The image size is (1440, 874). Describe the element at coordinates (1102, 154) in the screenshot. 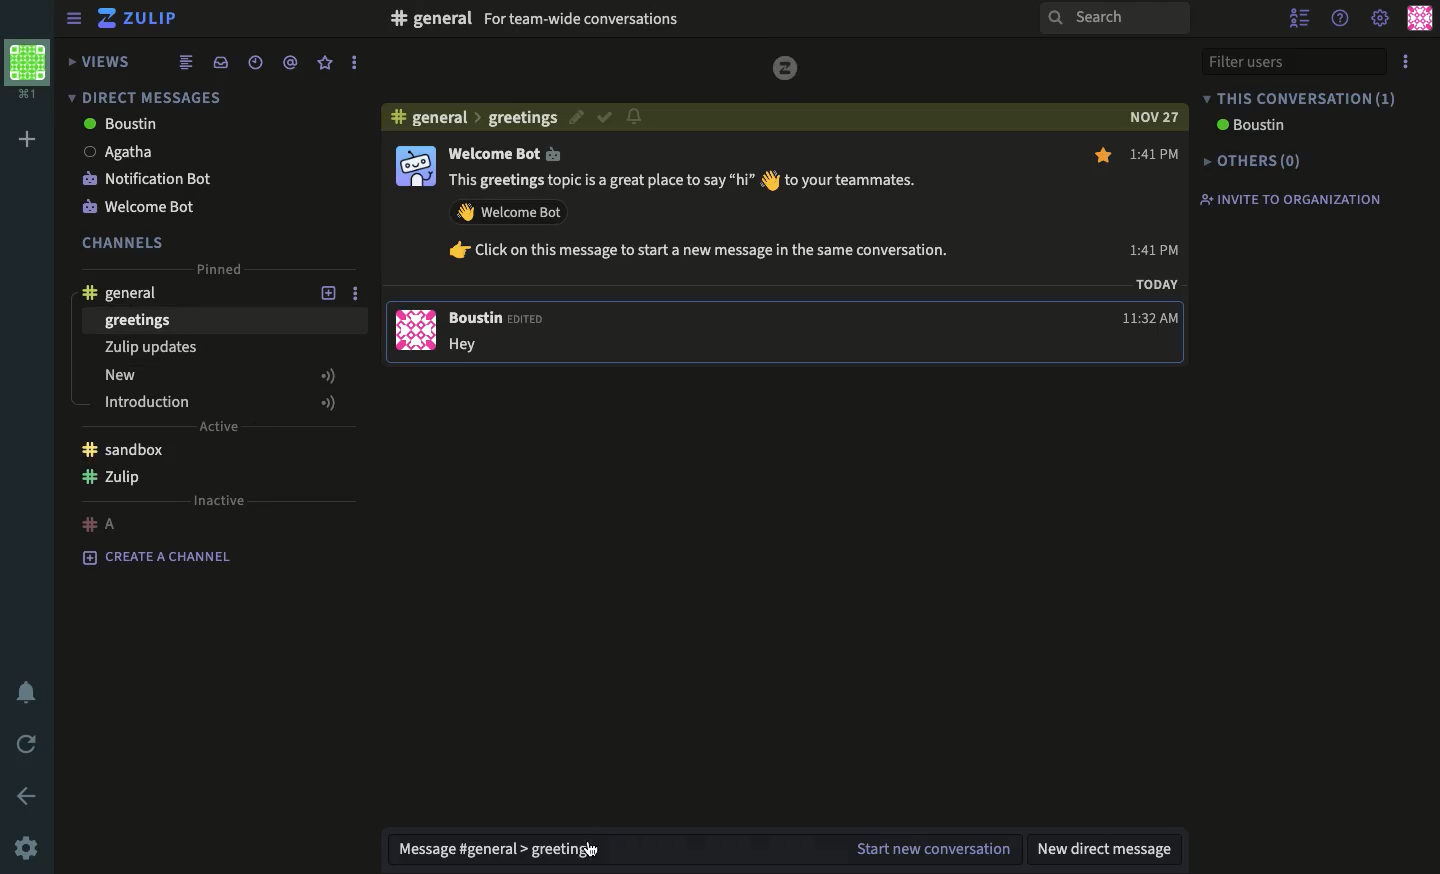

I see `star` at that location.